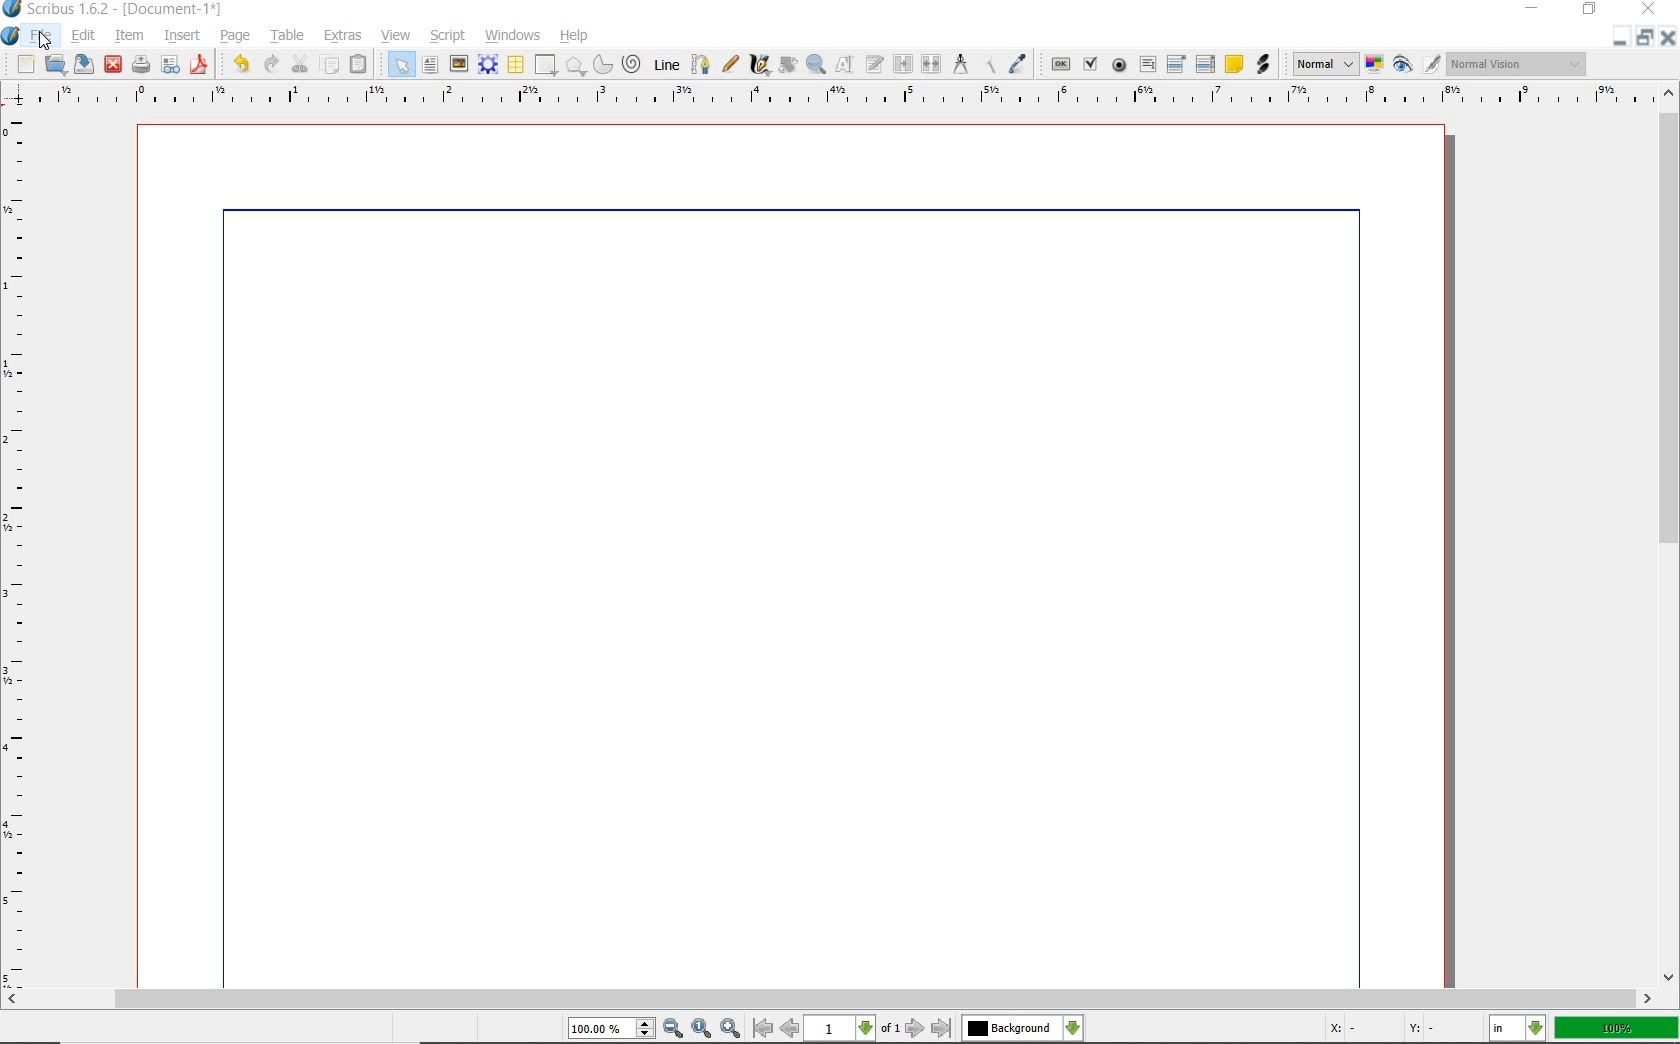 The width and height of the screenshot is (1680, 1044). What do you see at coordinates (903, 65) in the screenshot?
I see `link text frames` at bounding box center [903, 65].